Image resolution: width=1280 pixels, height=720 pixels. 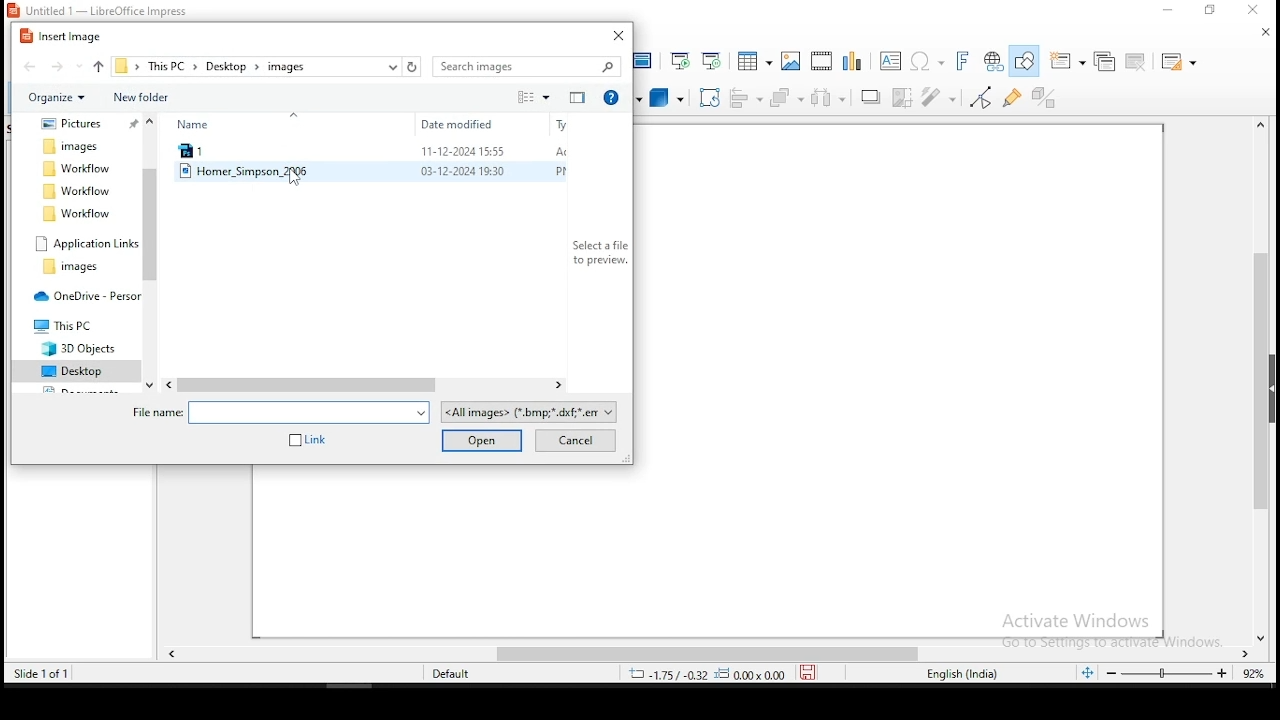 What do you see at coordinates (871, 98) in the screenshot?
I see `shadow` at bounding box center [871, 98].